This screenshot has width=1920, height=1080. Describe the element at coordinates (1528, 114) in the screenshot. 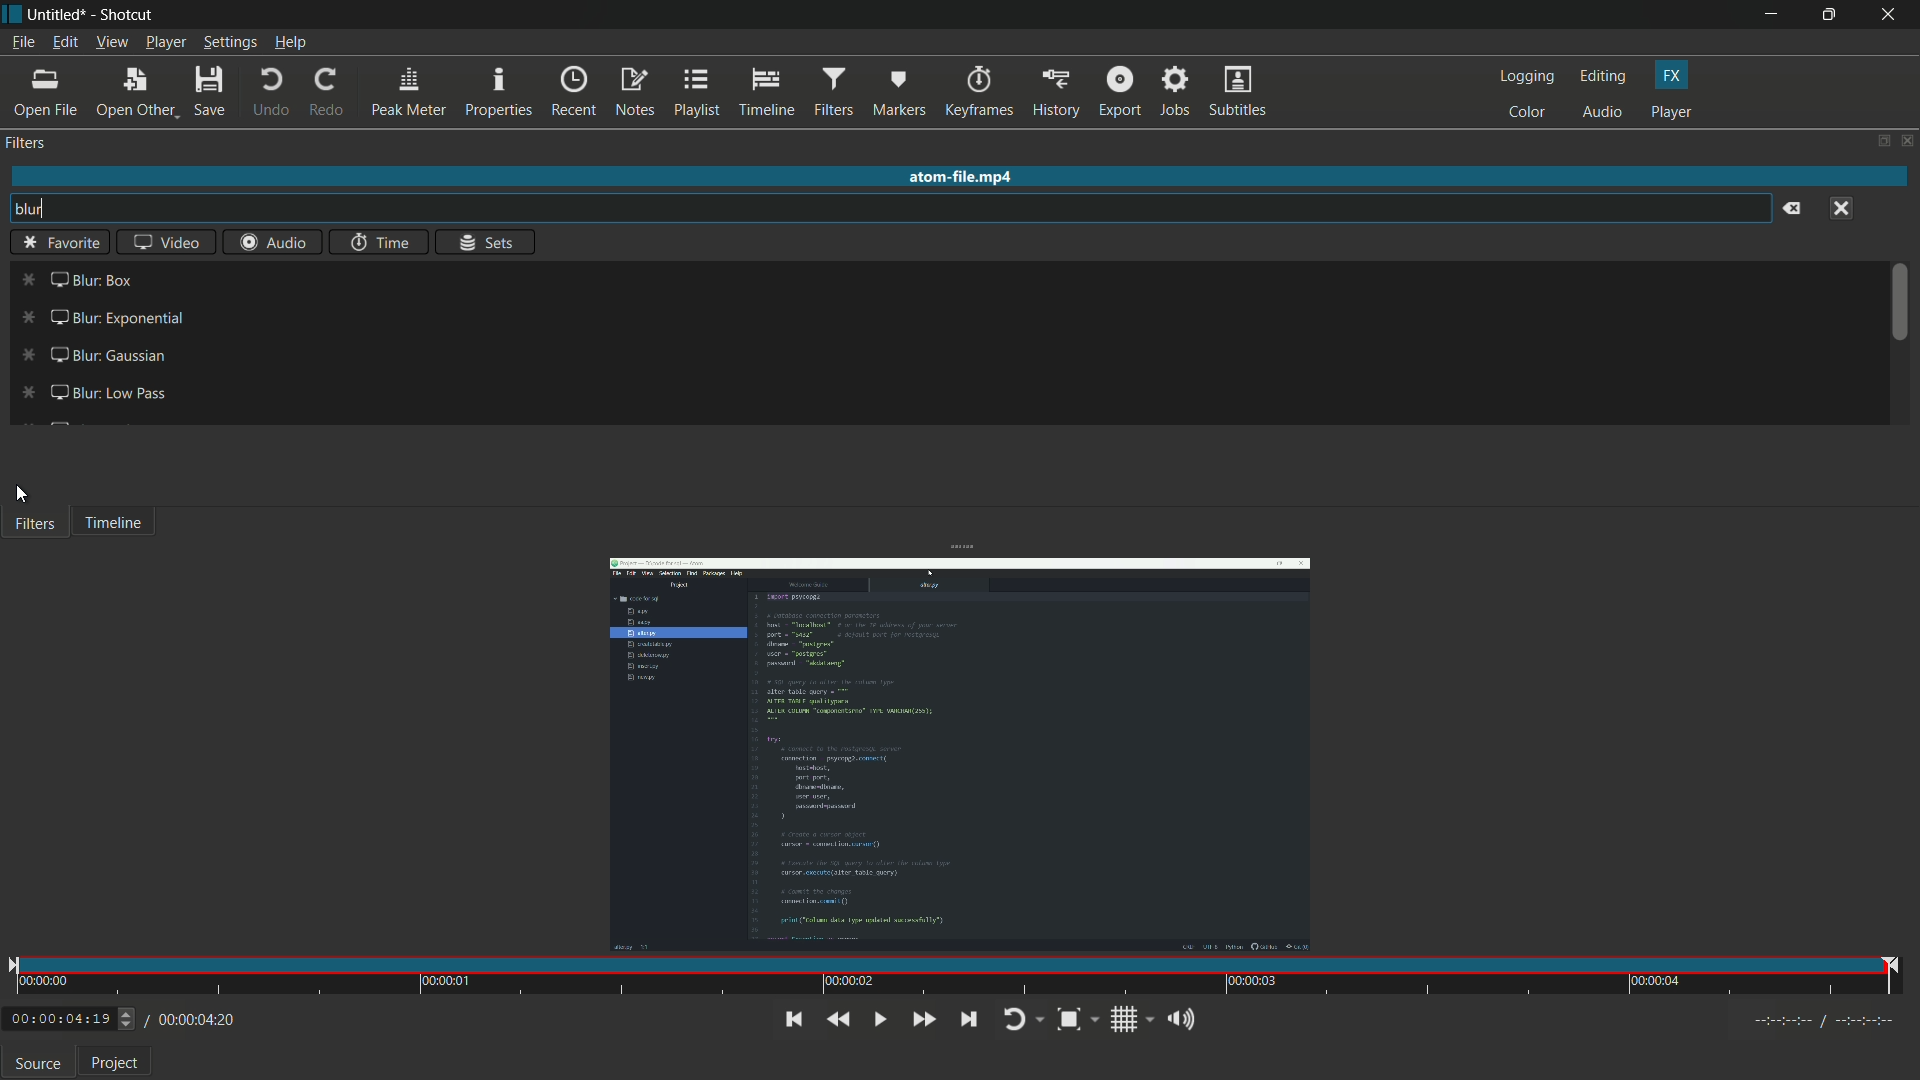

I see `color` at that location.